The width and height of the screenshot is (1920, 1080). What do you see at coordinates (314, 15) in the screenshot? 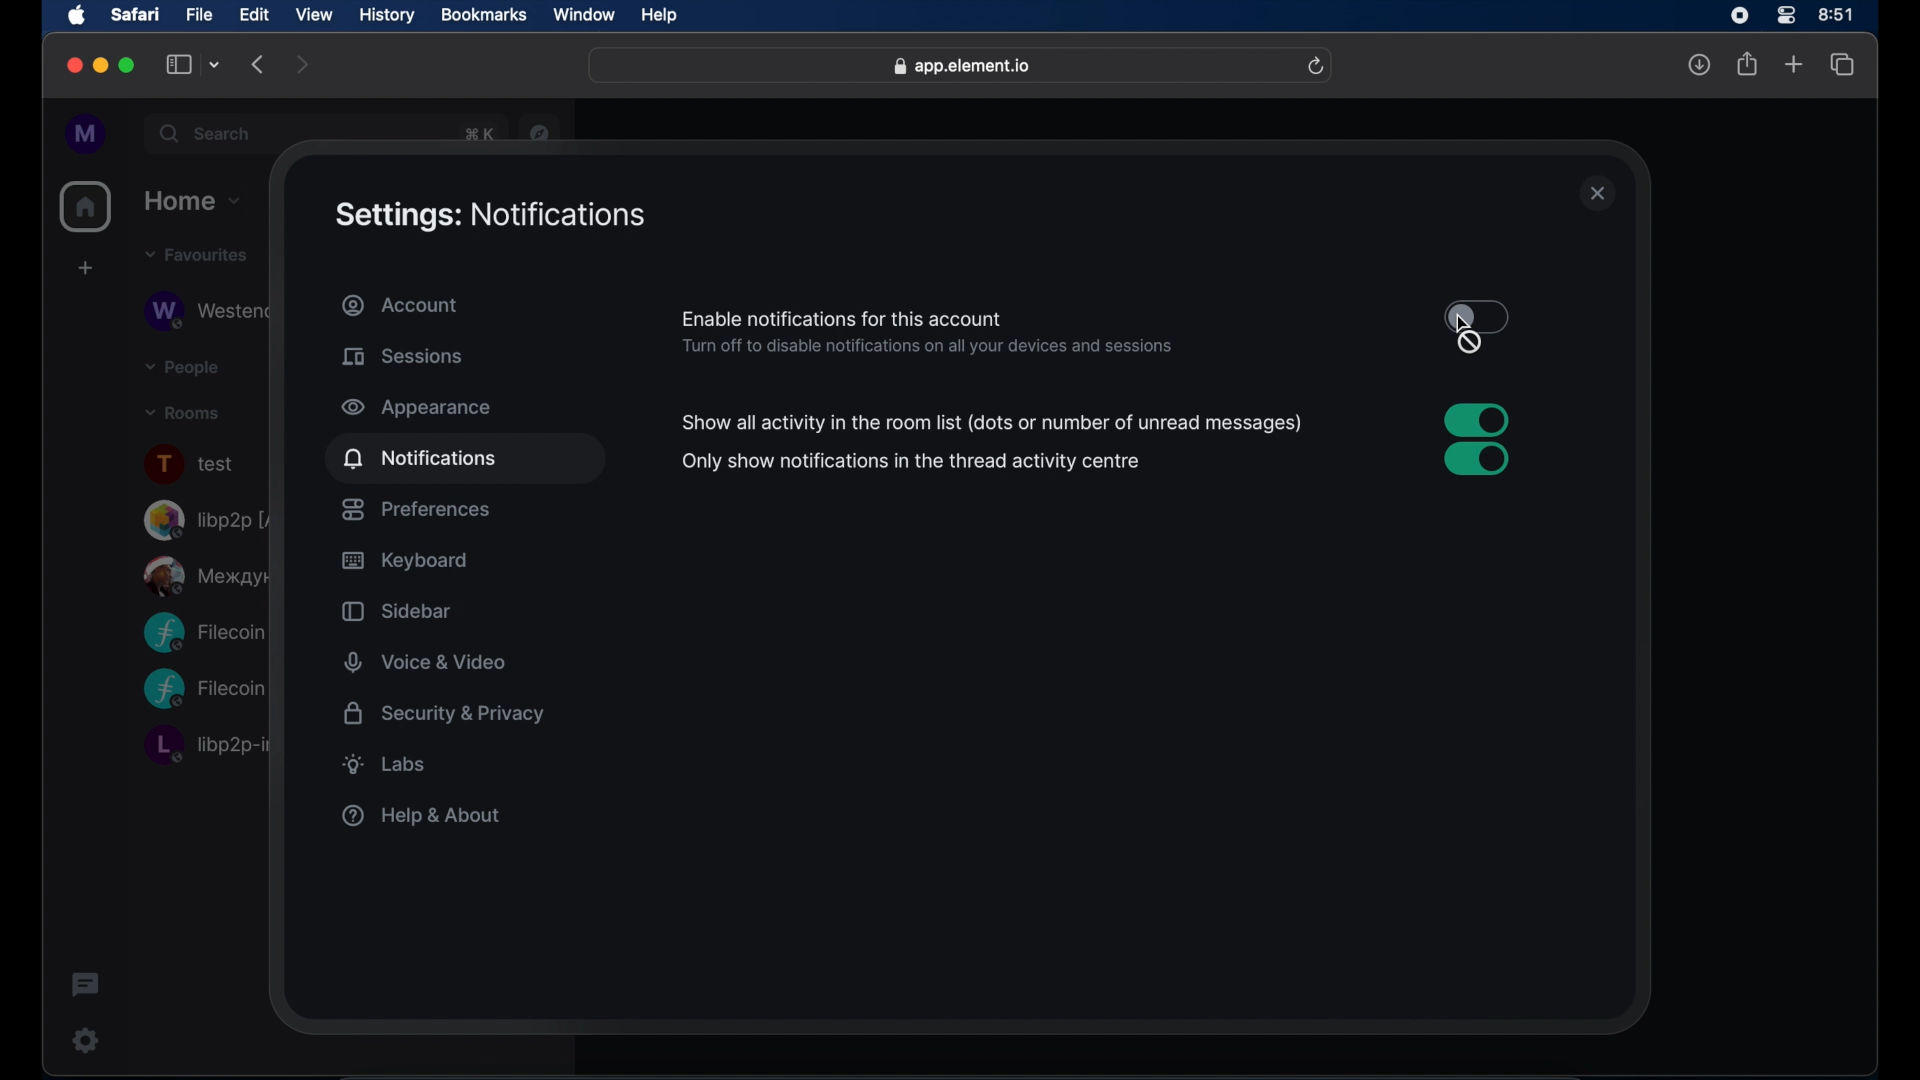
I see `view` at bounding box center [314, 15].